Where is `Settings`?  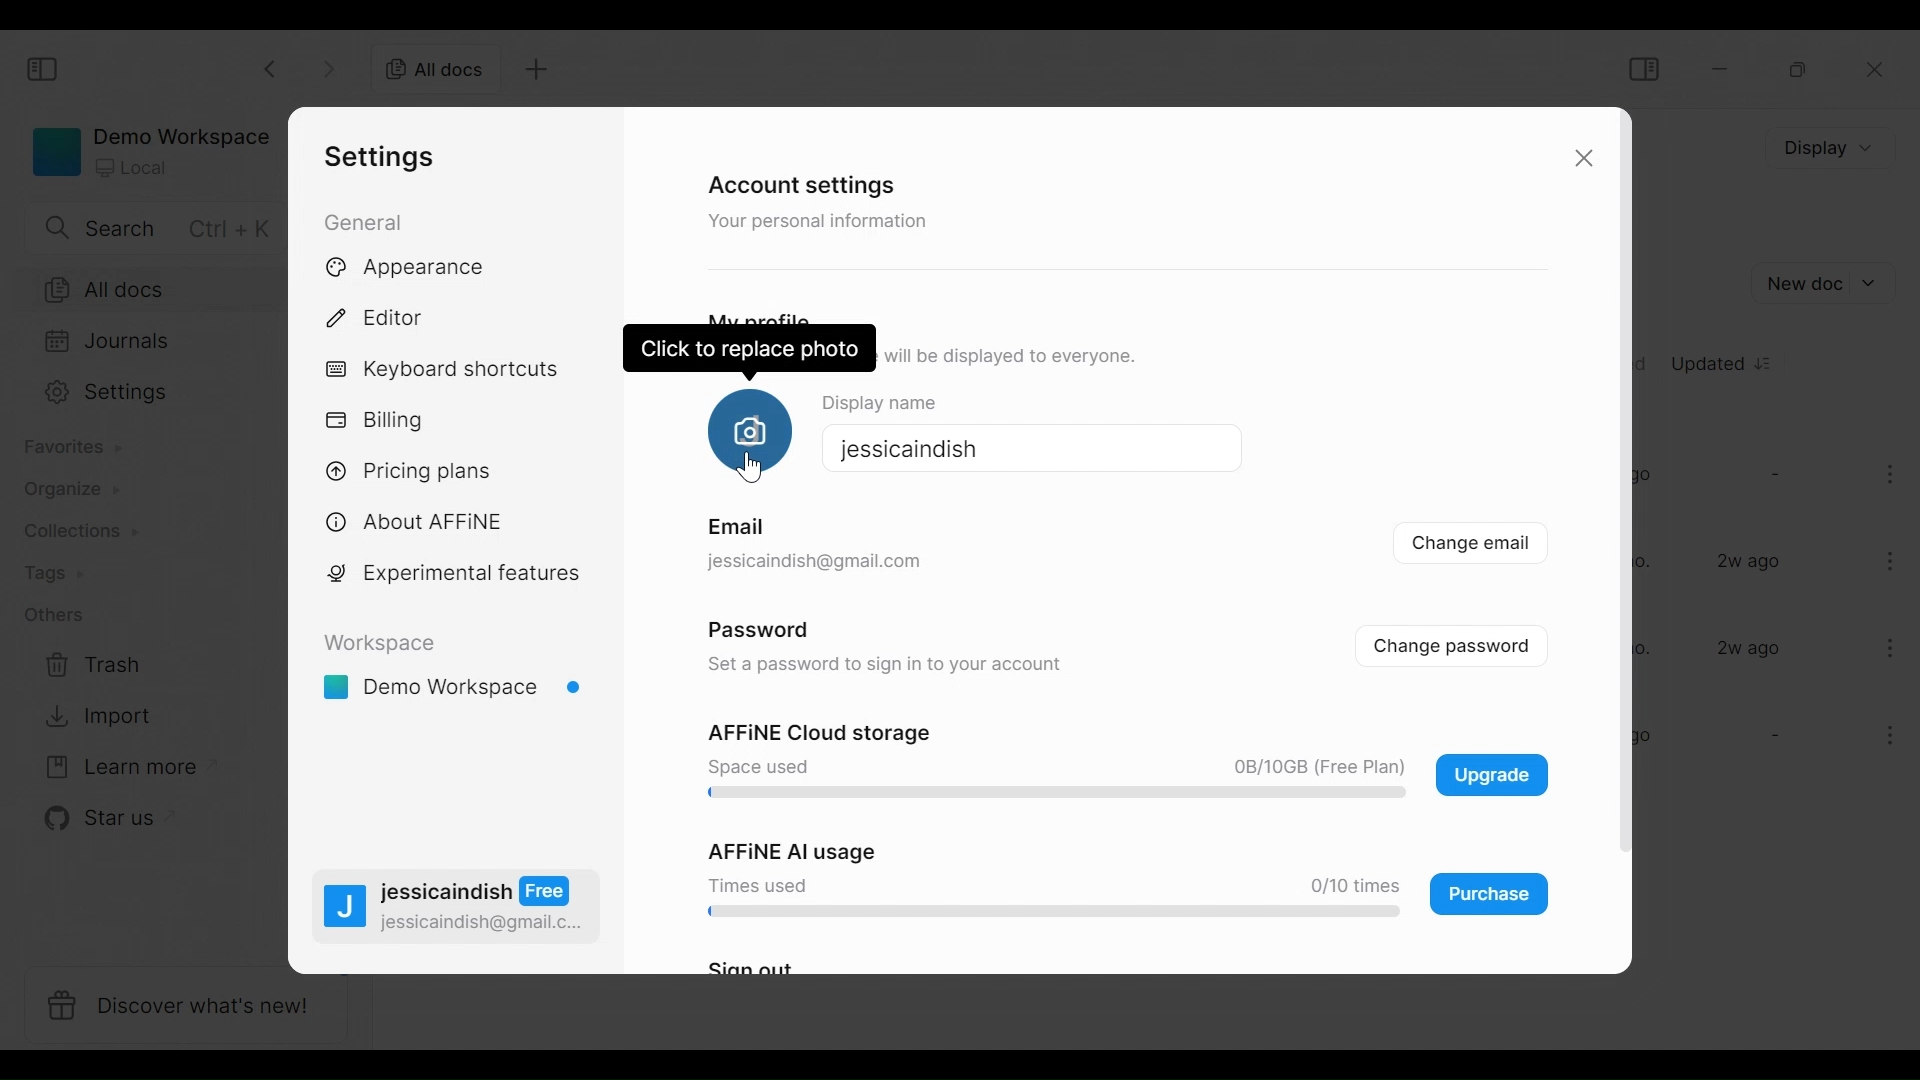
Settings is located at coordinates (377, 157).